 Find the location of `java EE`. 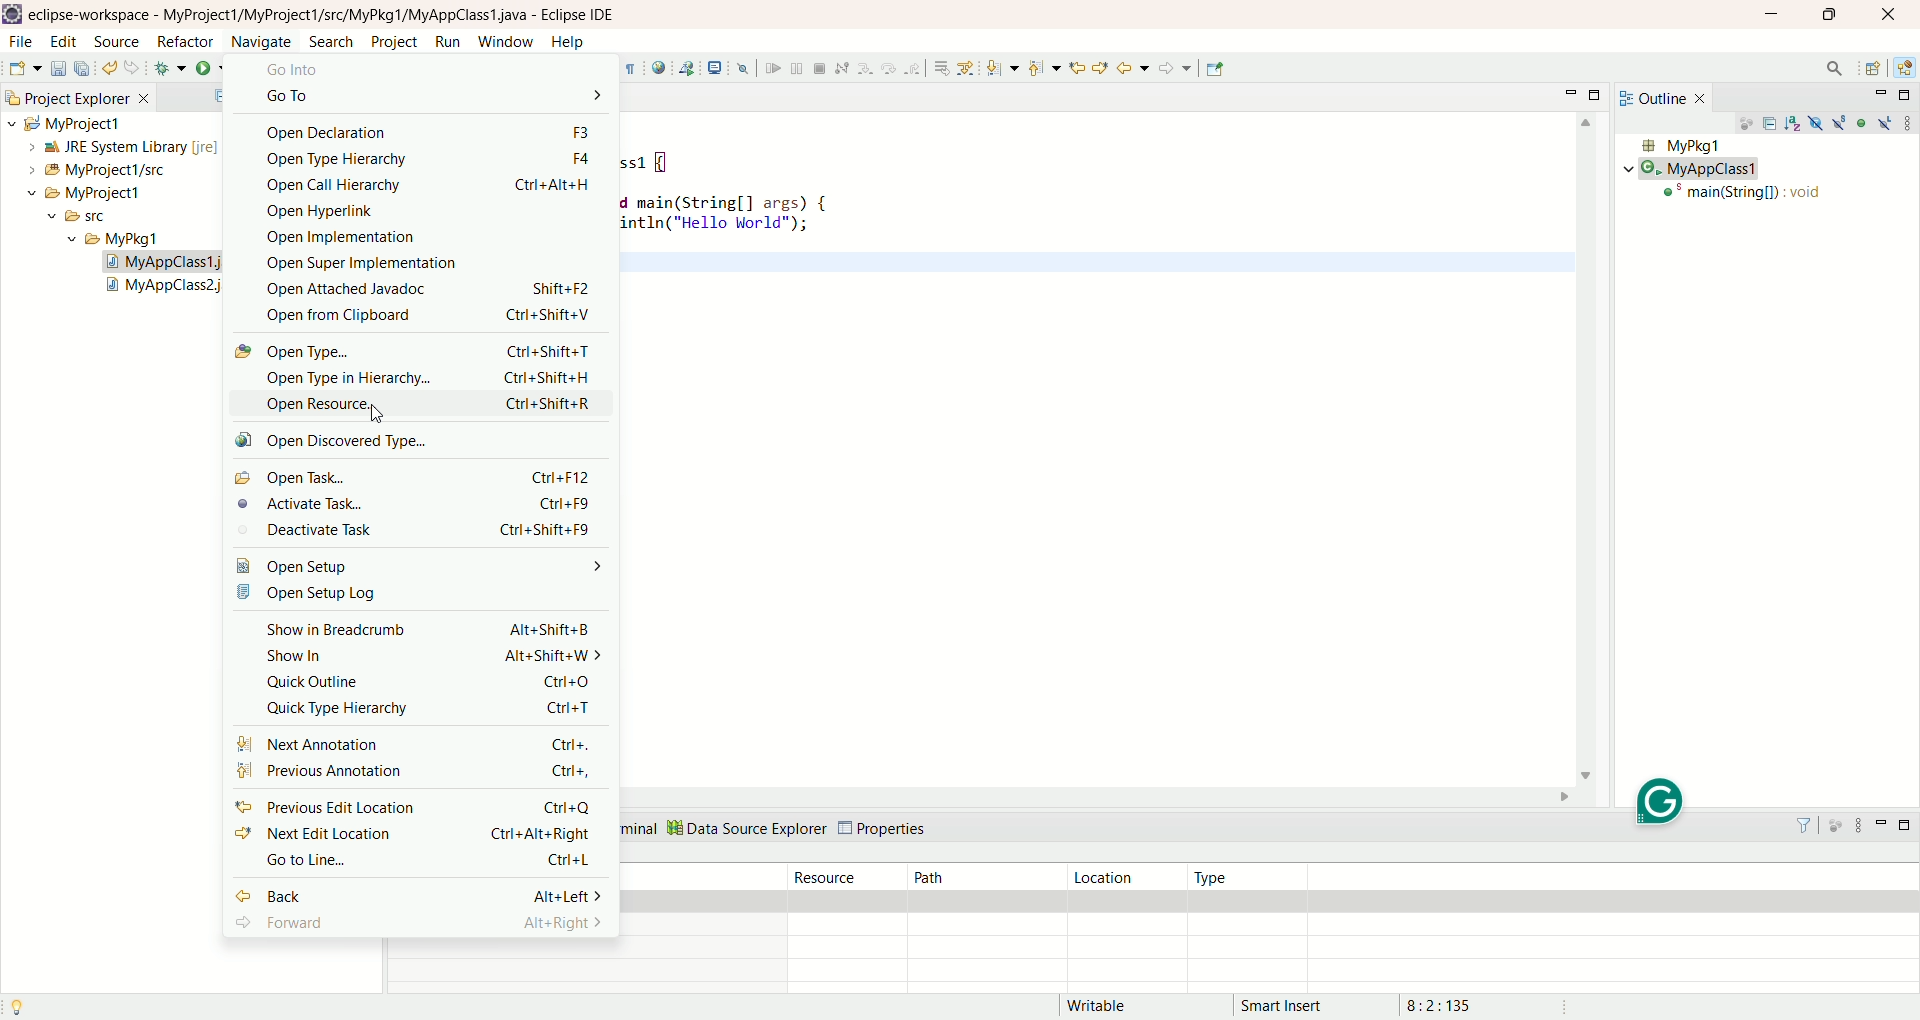

java EE is located at coordinates (1907, 66).